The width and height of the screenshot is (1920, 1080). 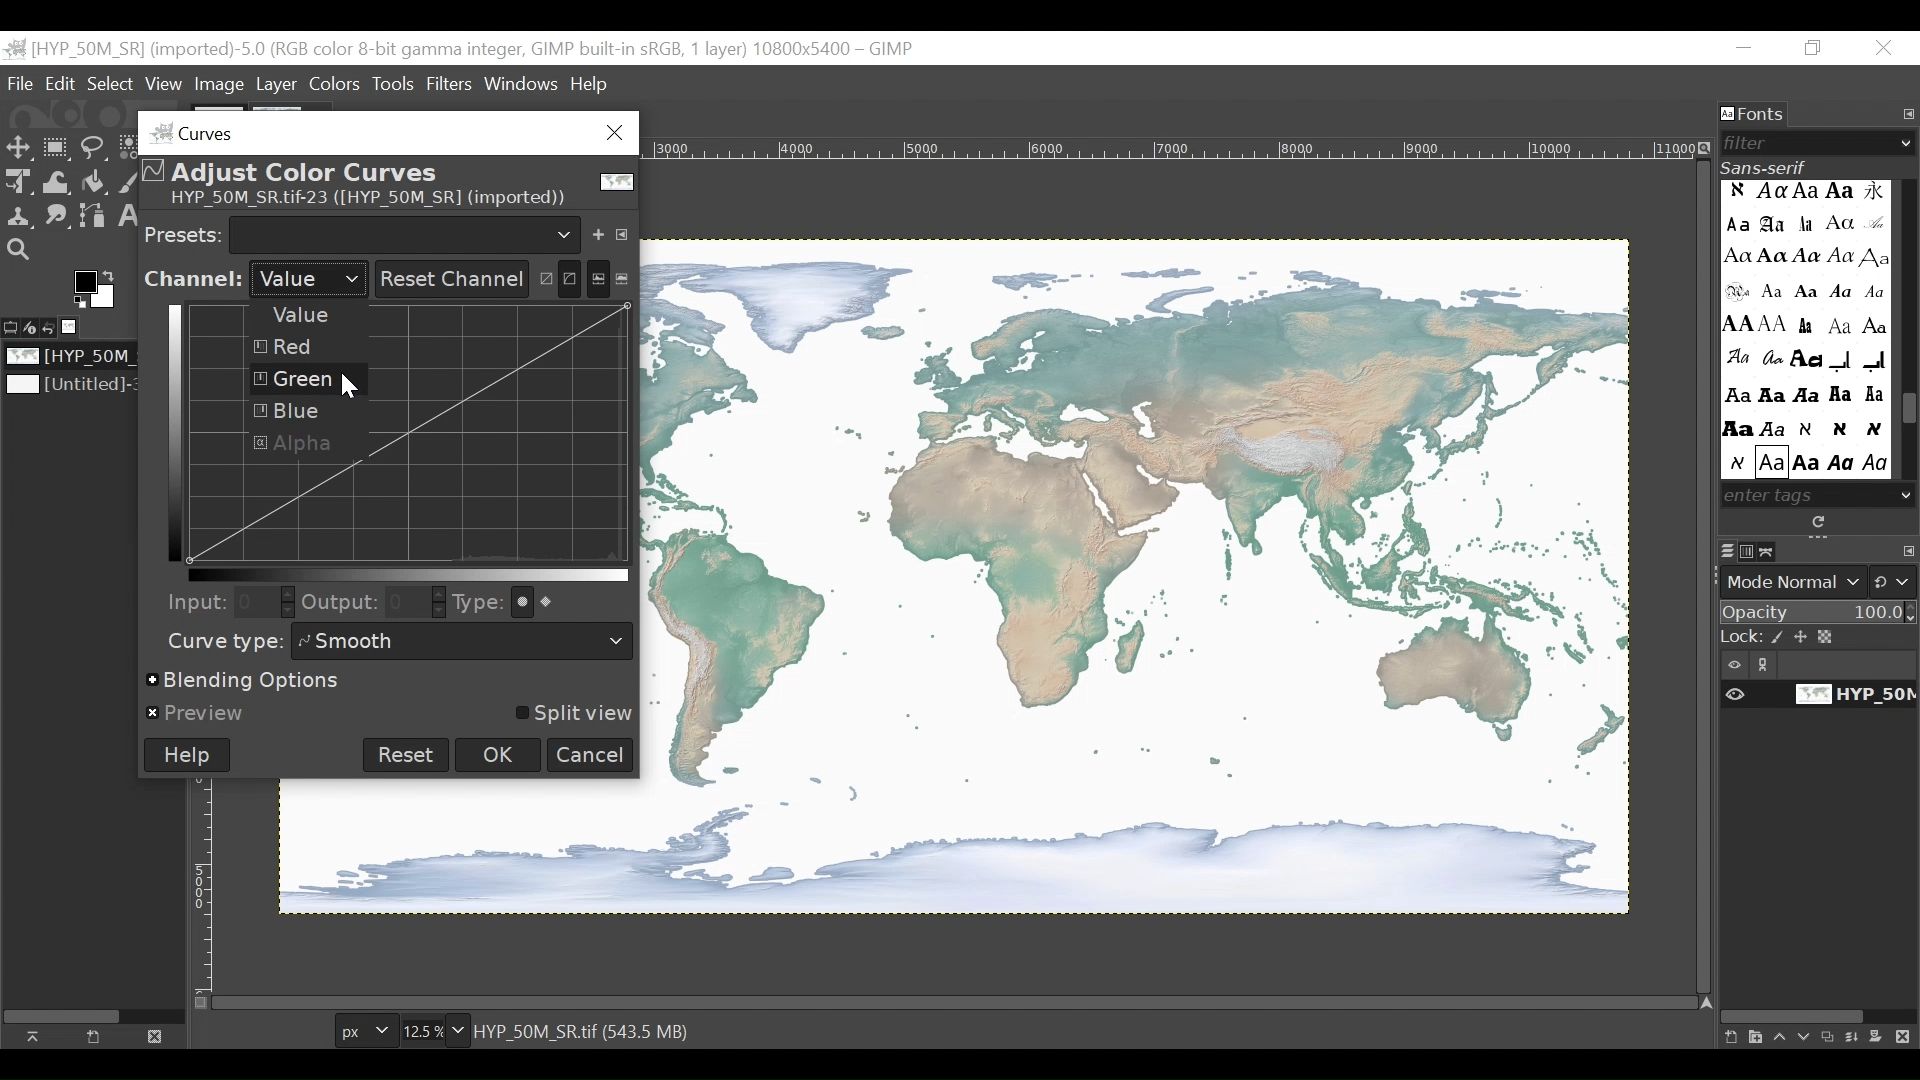 I want to click on Input, so click(x=191, y=601).